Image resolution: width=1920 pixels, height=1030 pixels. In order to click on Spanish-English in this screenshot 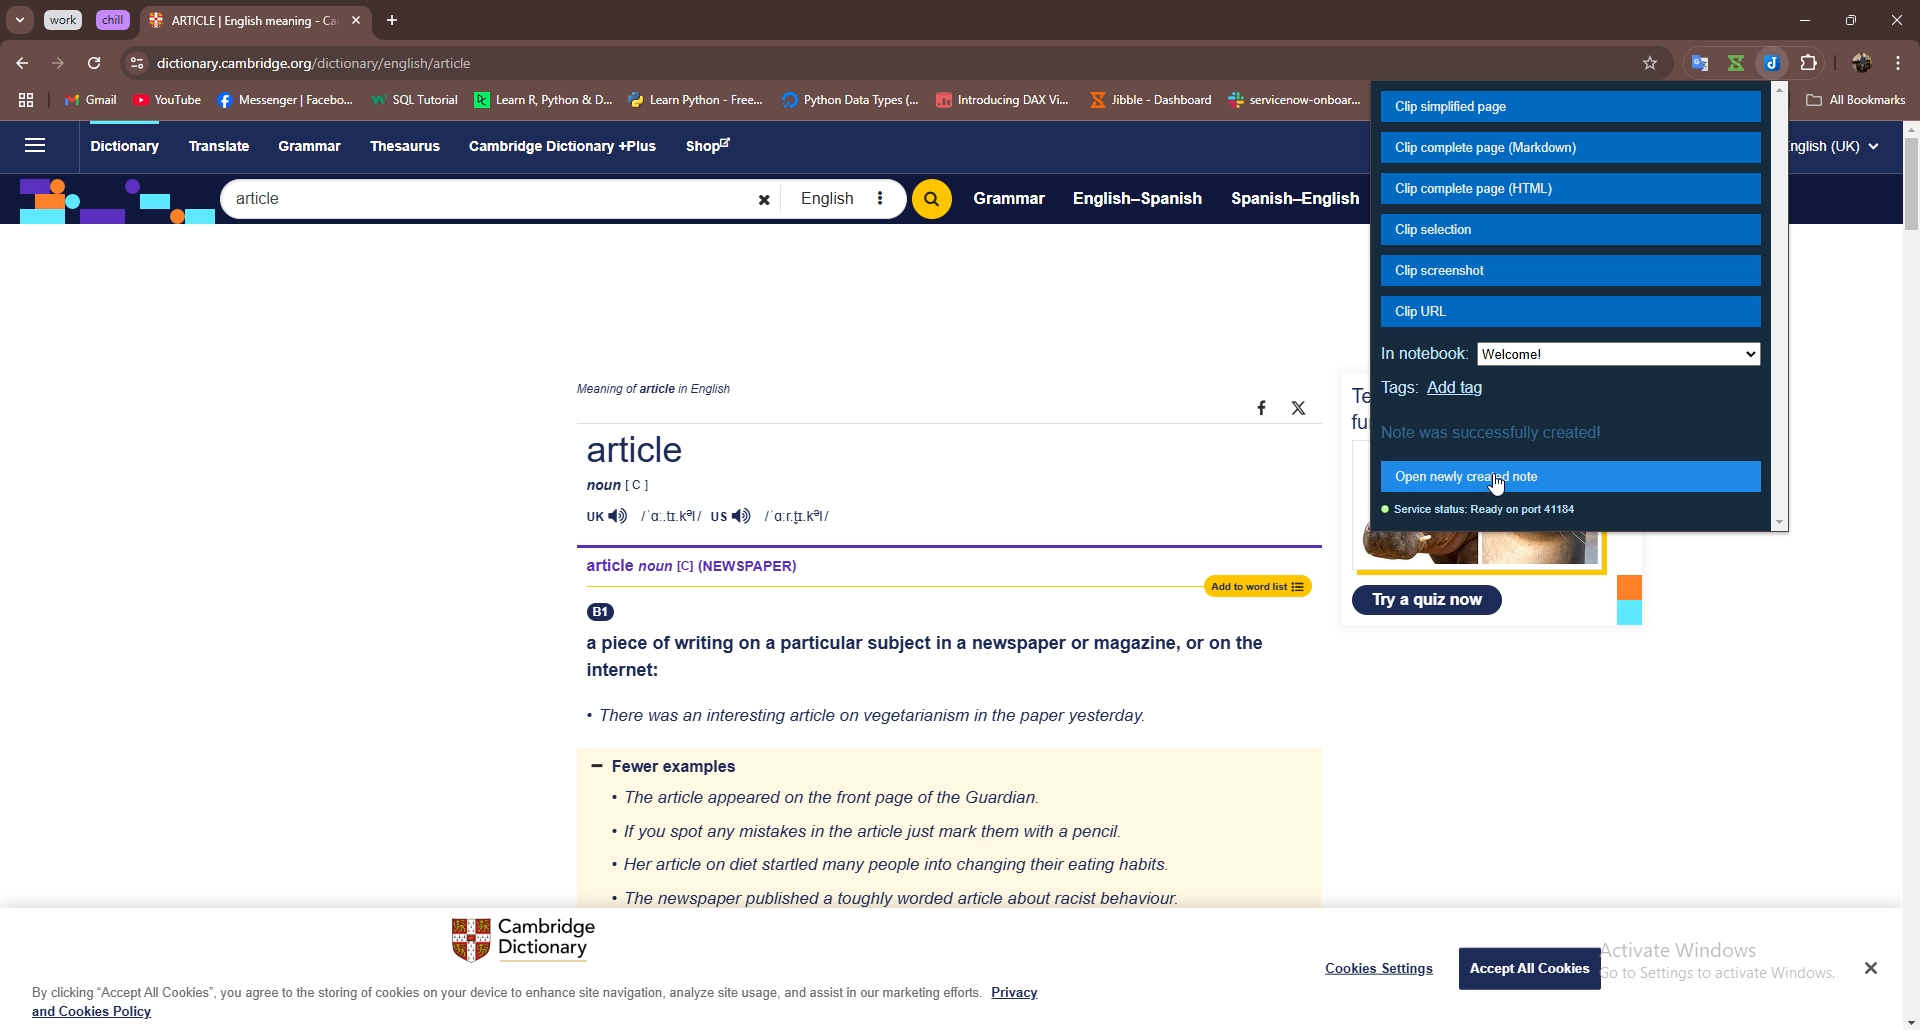, I will do `click(1296, 201)`.